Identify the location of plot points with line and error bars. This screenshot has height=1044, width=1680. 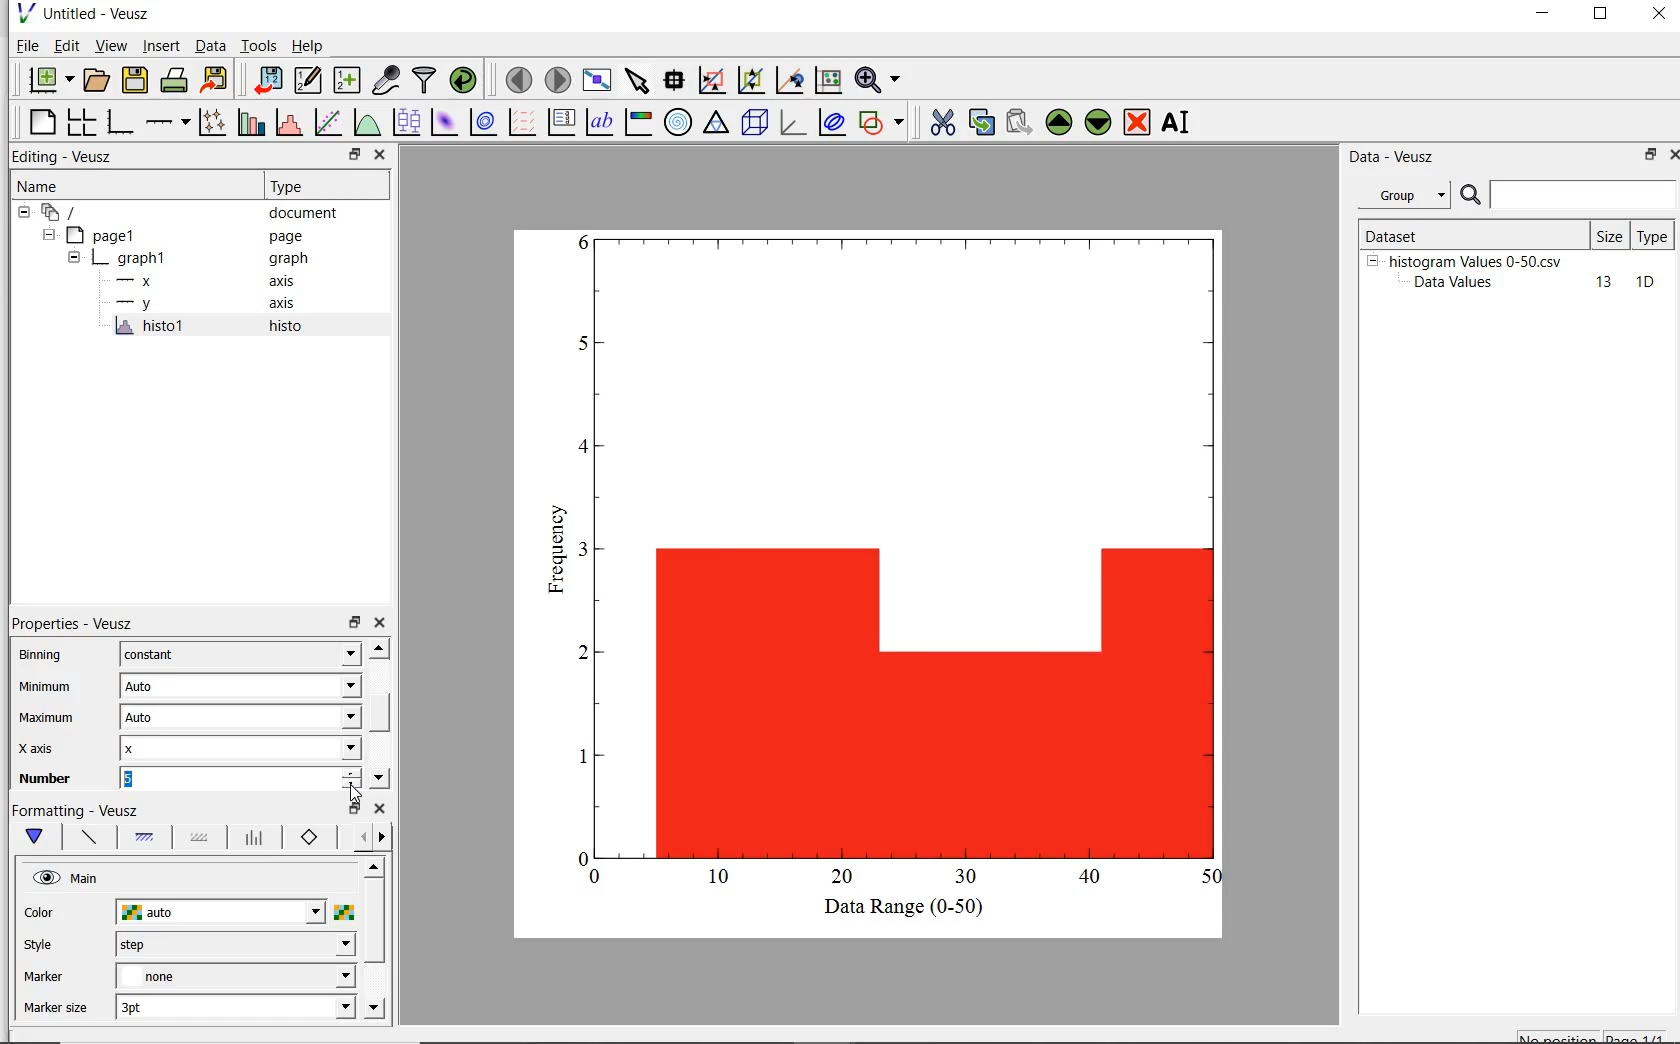
(213, 121).